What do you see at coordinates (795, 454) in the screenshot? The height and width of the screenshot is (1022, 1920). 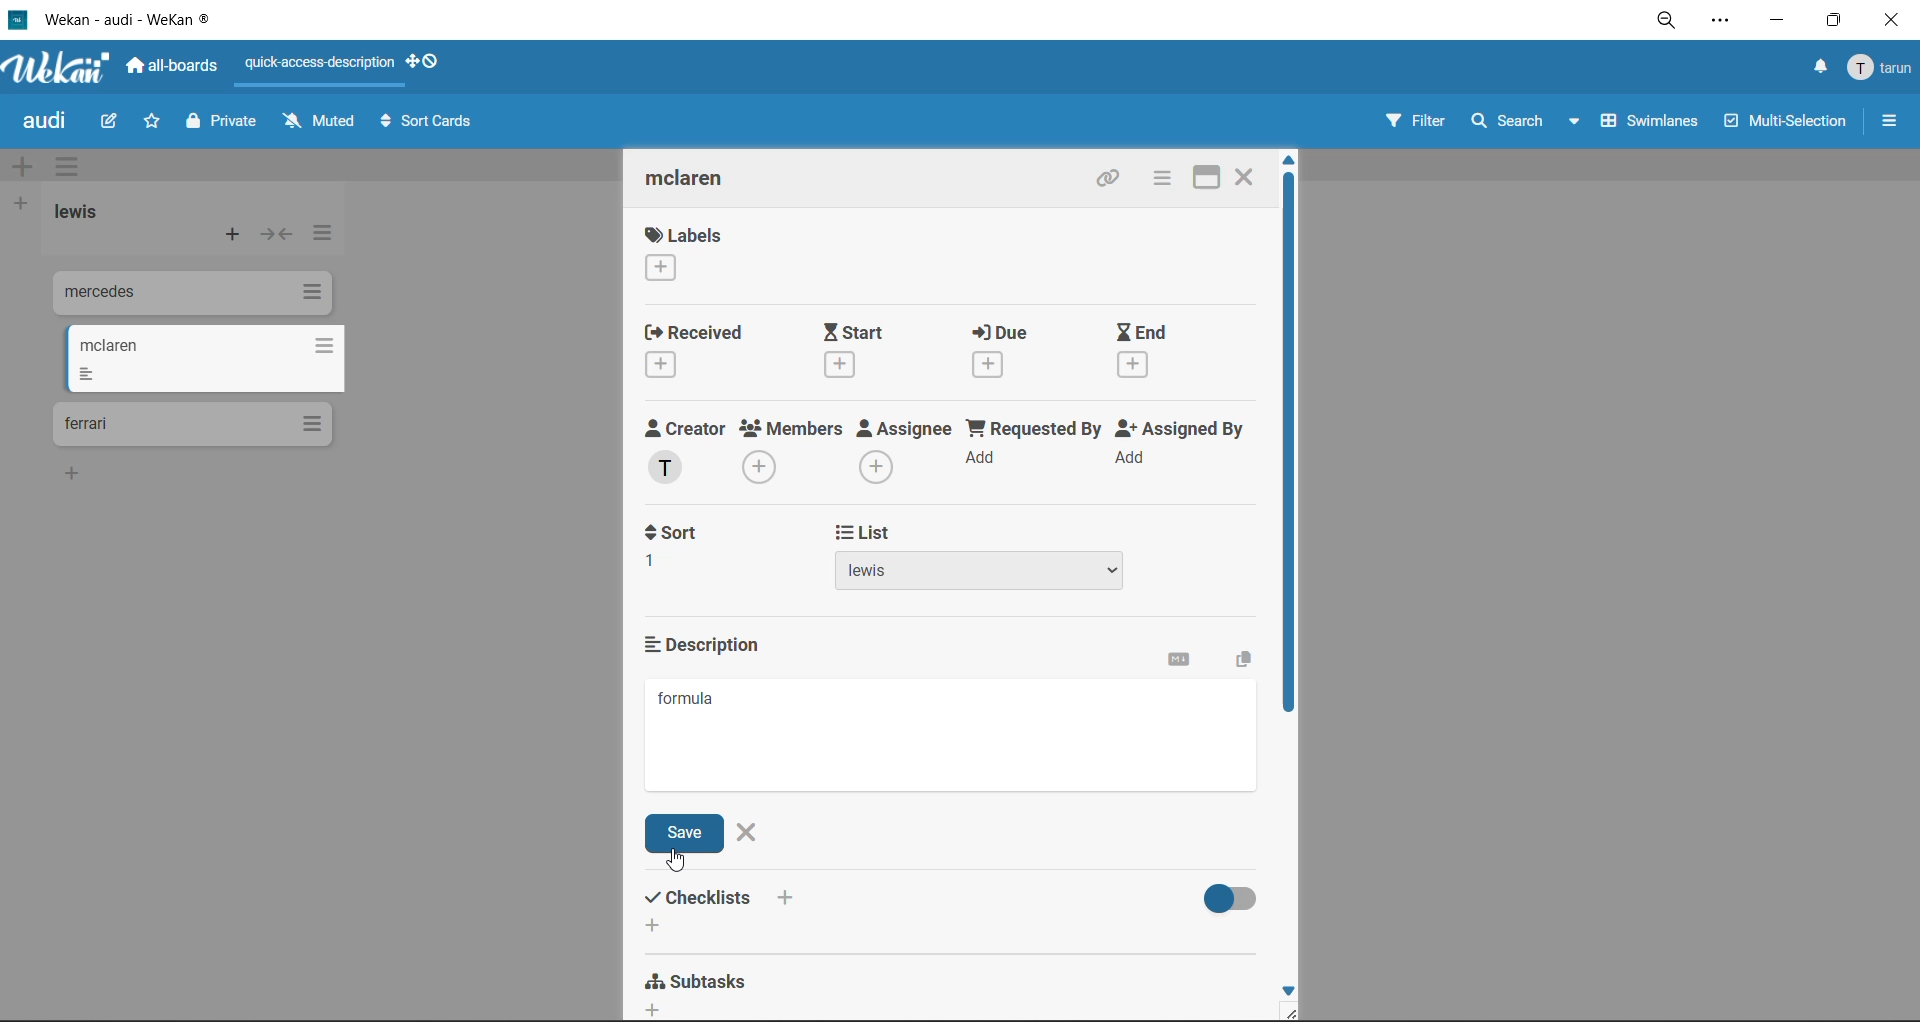 I see `members` at bounding box center [795, 454].